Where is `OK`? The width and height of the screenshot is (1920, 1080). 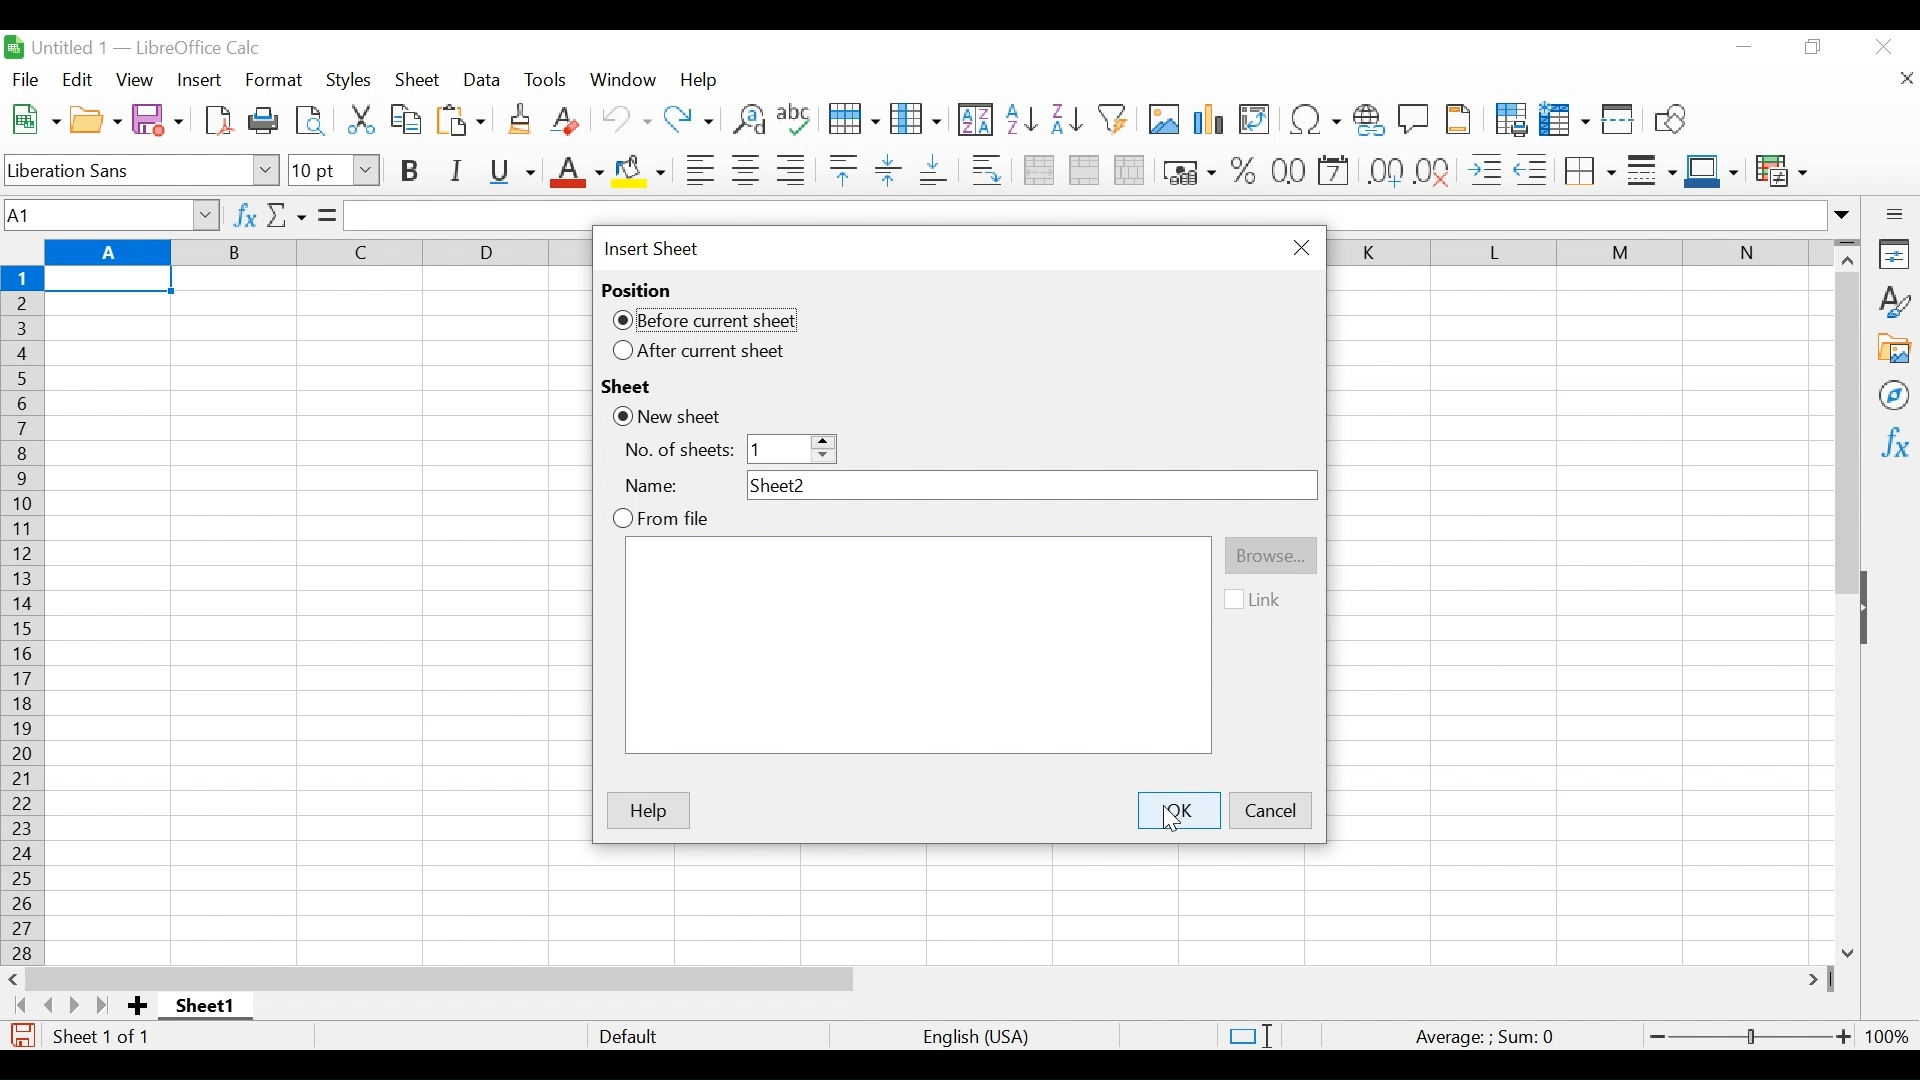 OK is located at coordinates (1177, 808).